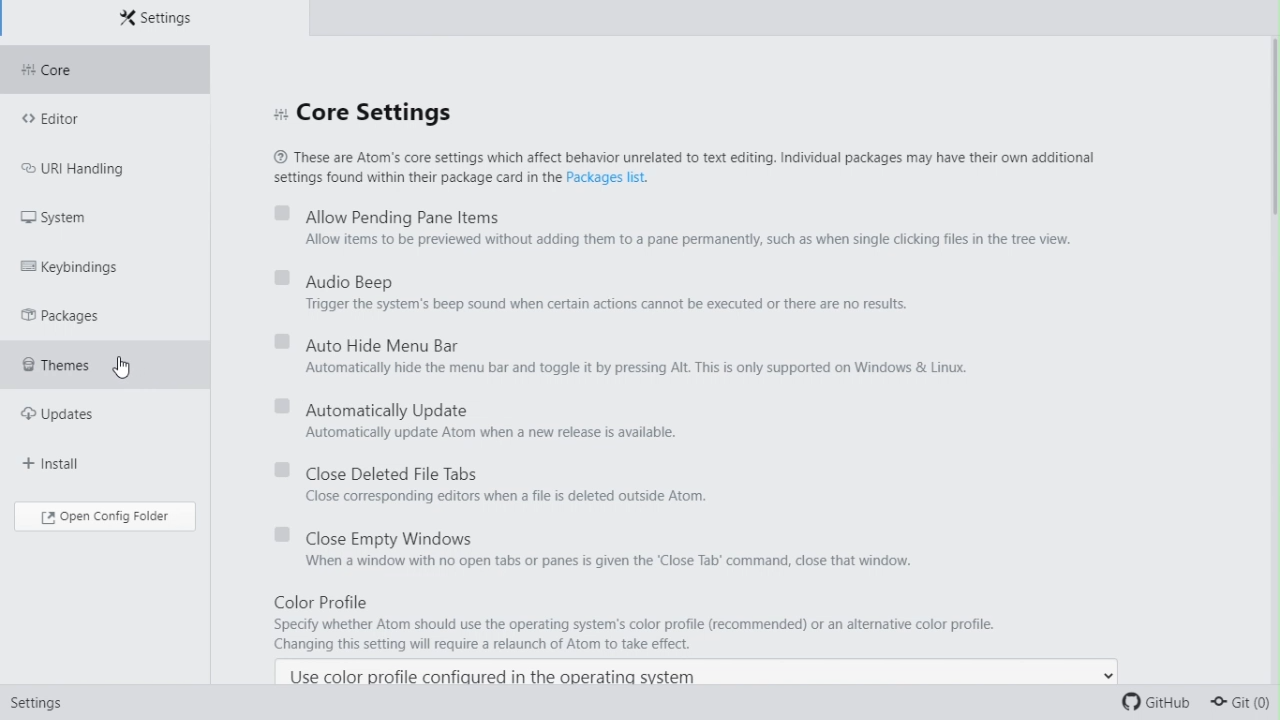 The image size is (1280, 720). I want to click on Settings, so click(164, 20).